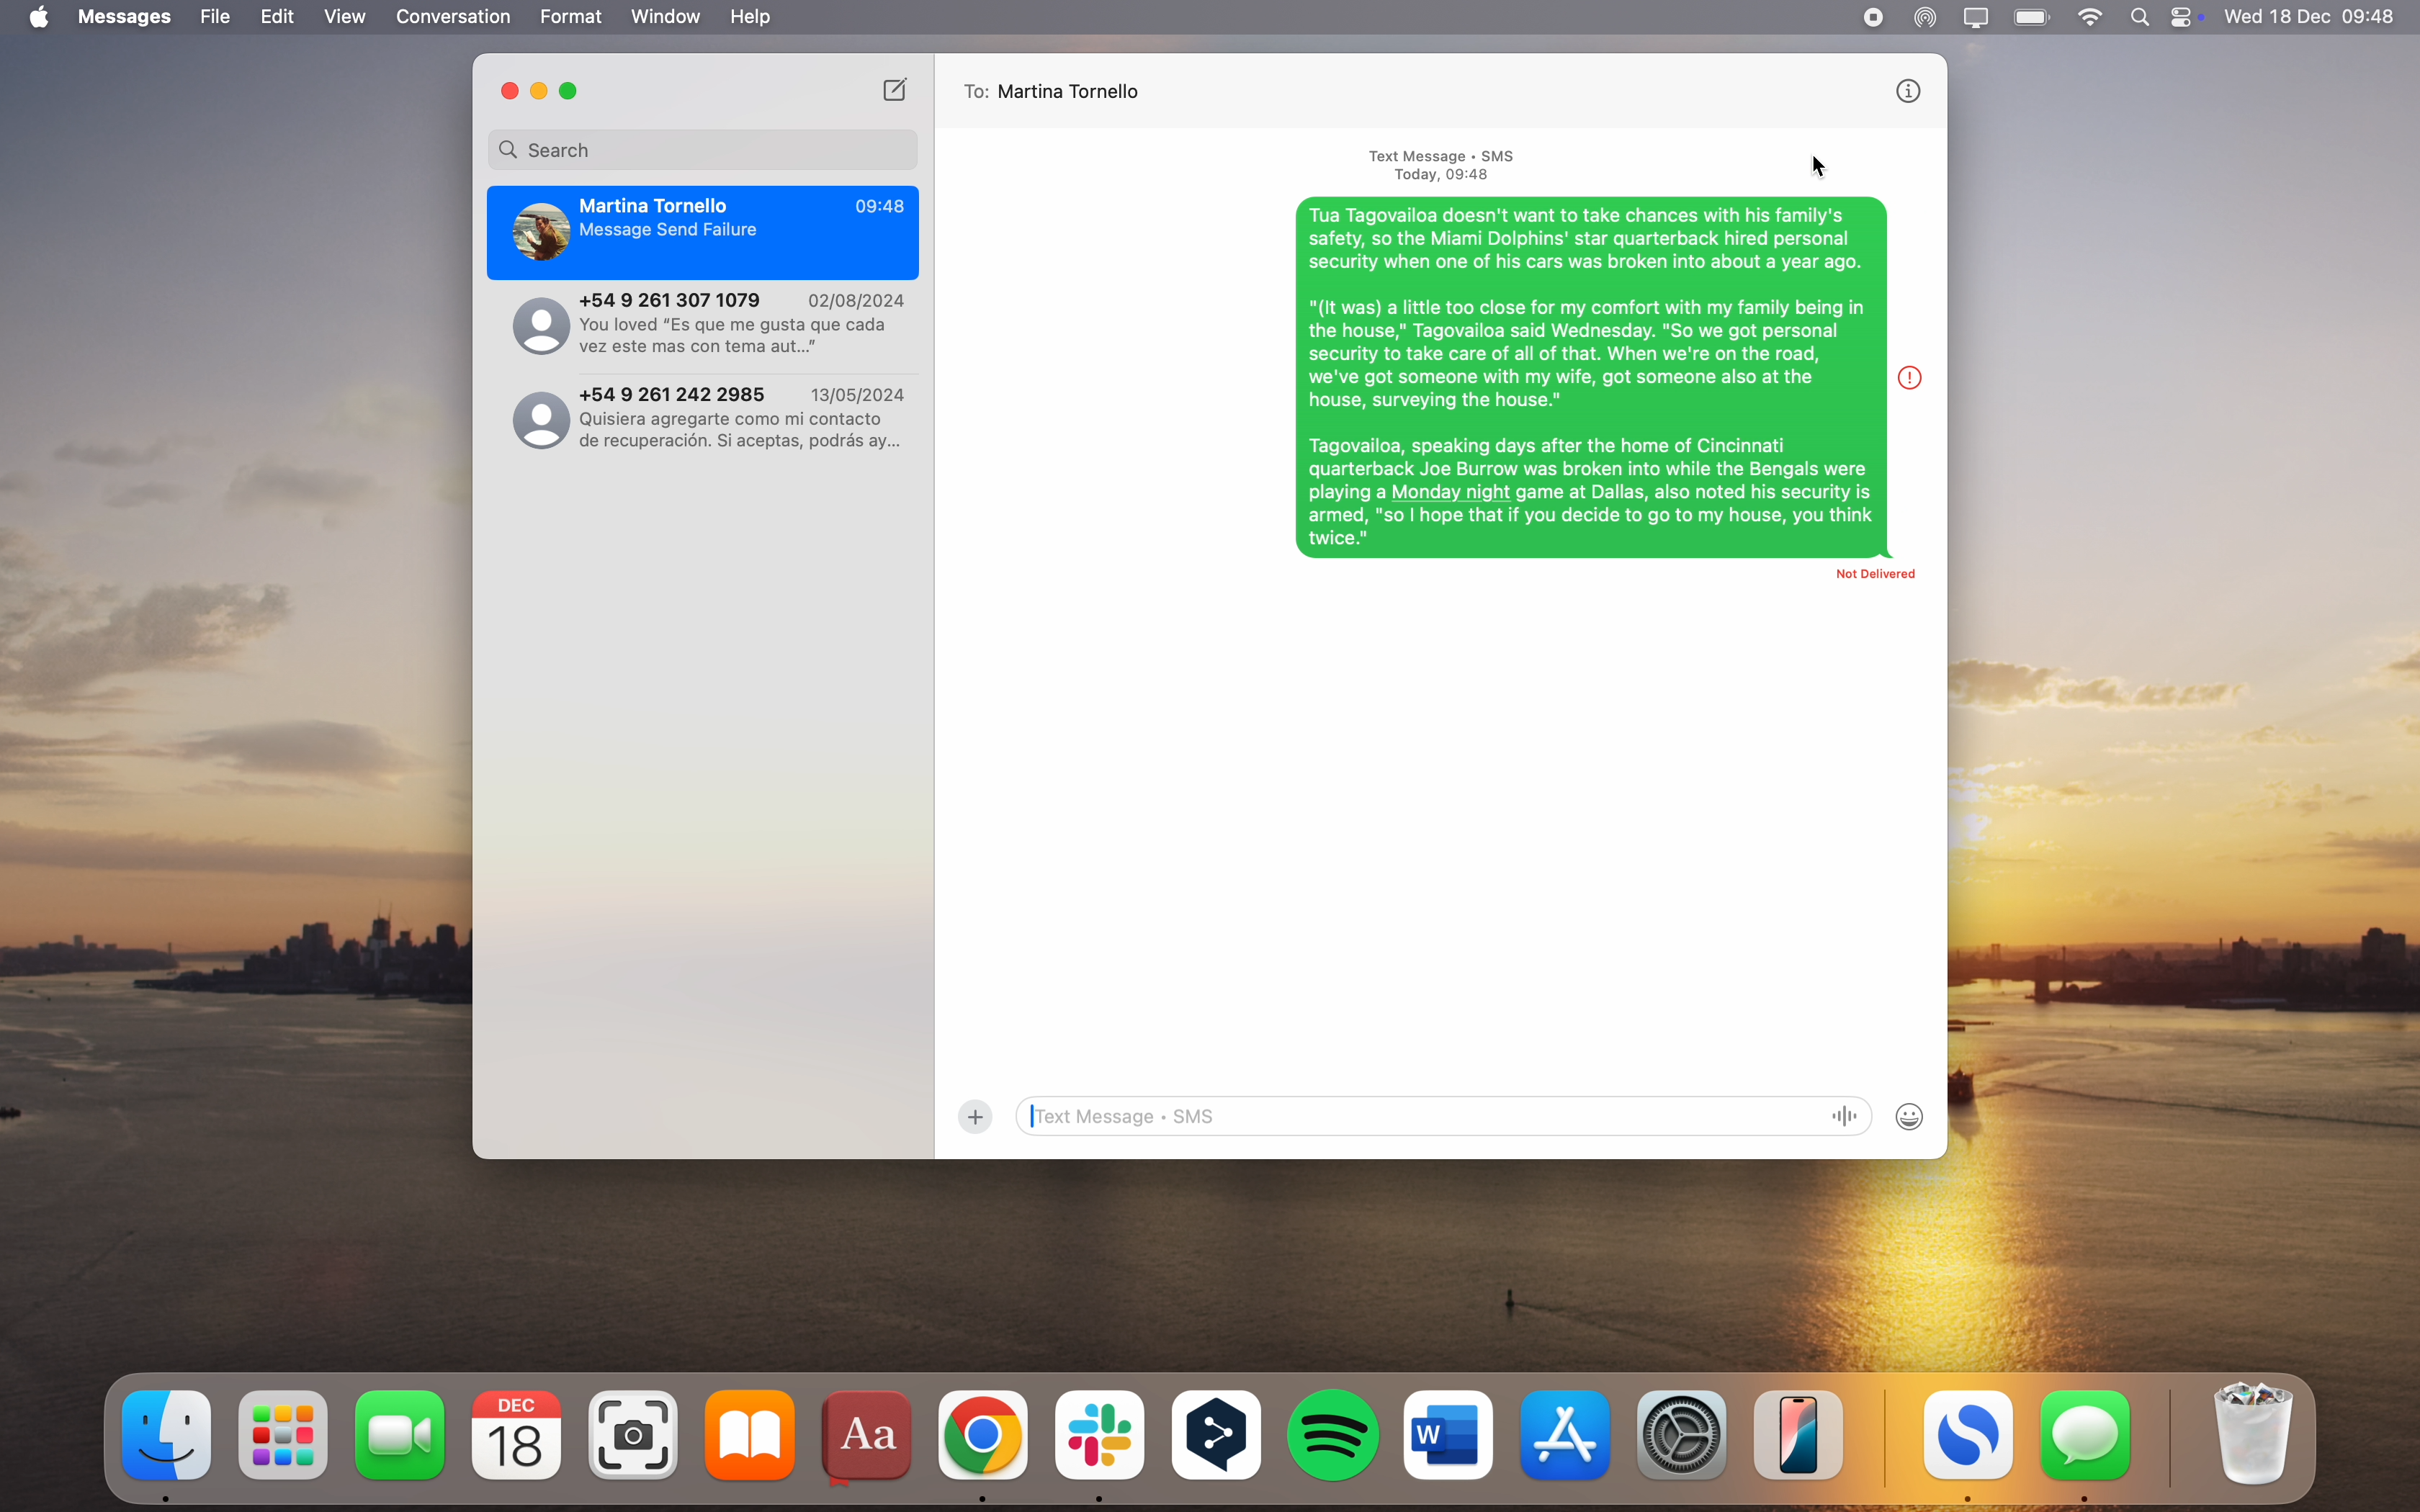 Image resolution: width=2420 pixels, height=1512 pixels. I want to click on iBooks, so click(750, 1435).